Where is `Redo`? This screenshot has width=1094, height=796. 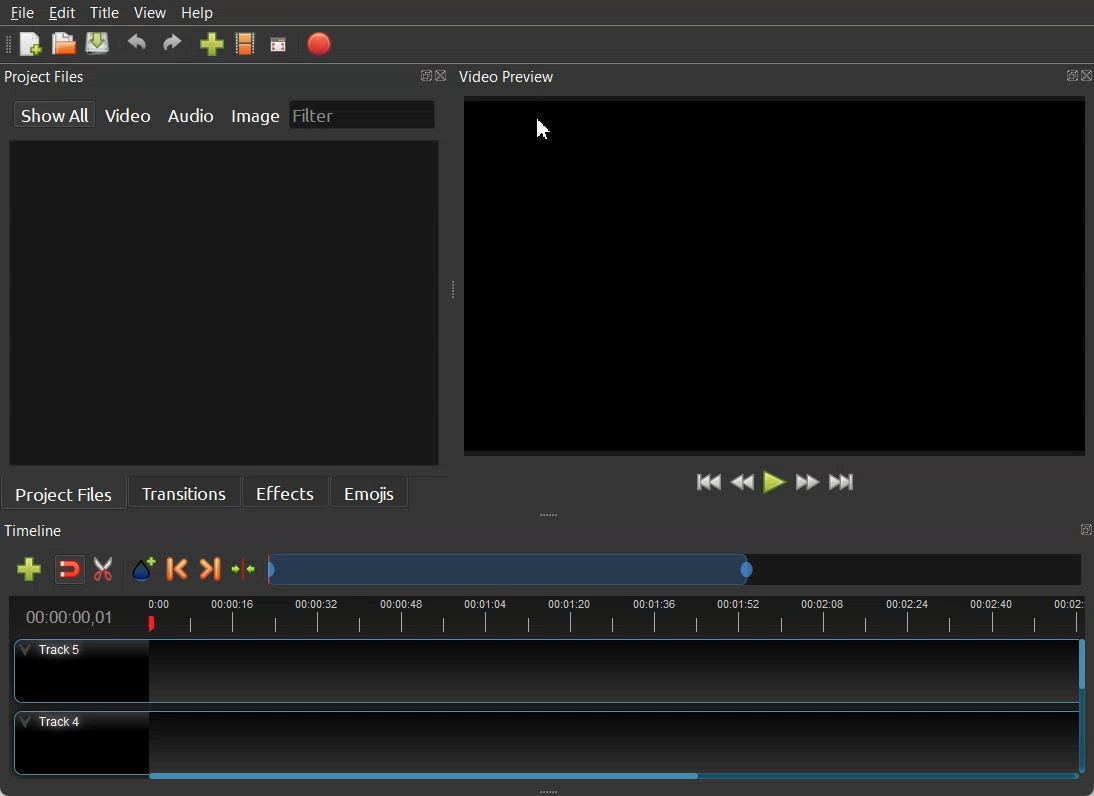 Redo is located at coordinates (171, 42).